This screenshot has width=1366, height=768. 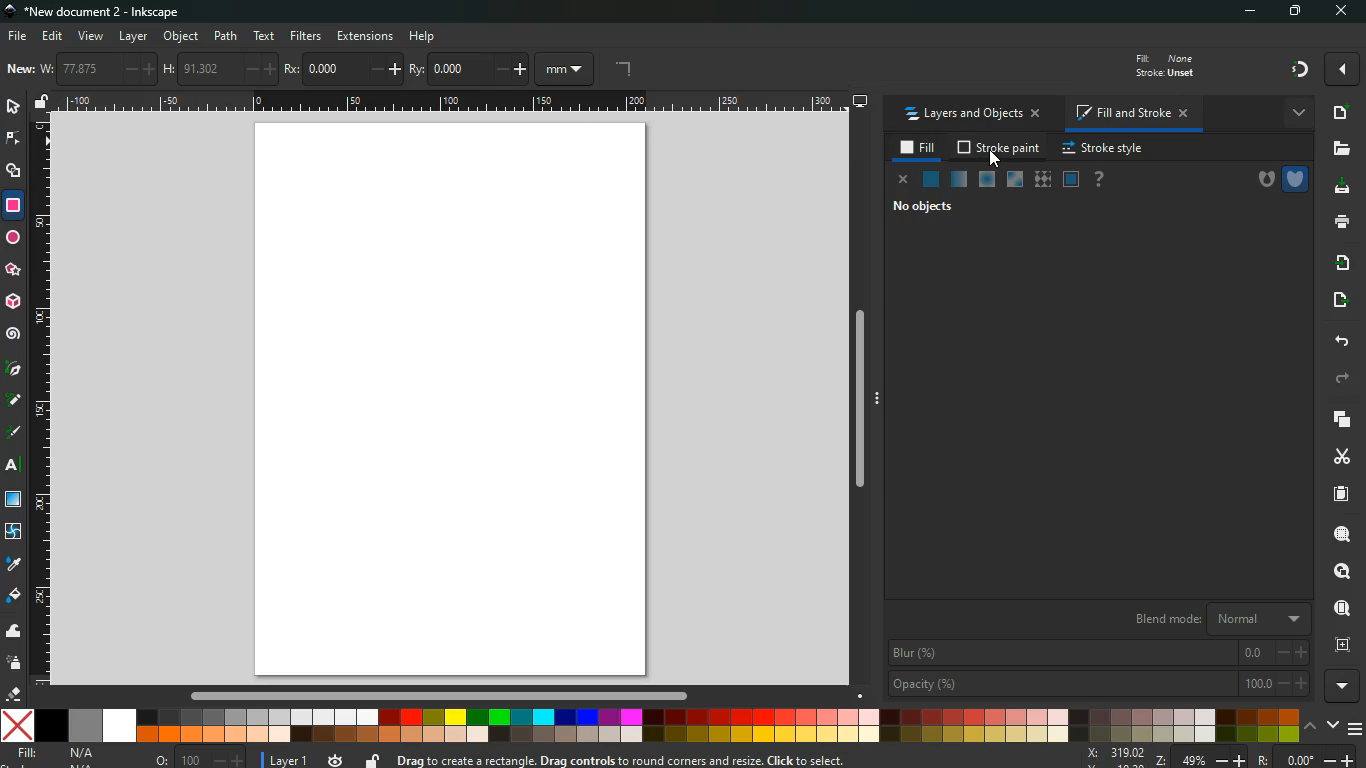 I want to click on extensions, so click(x=365, y=36).